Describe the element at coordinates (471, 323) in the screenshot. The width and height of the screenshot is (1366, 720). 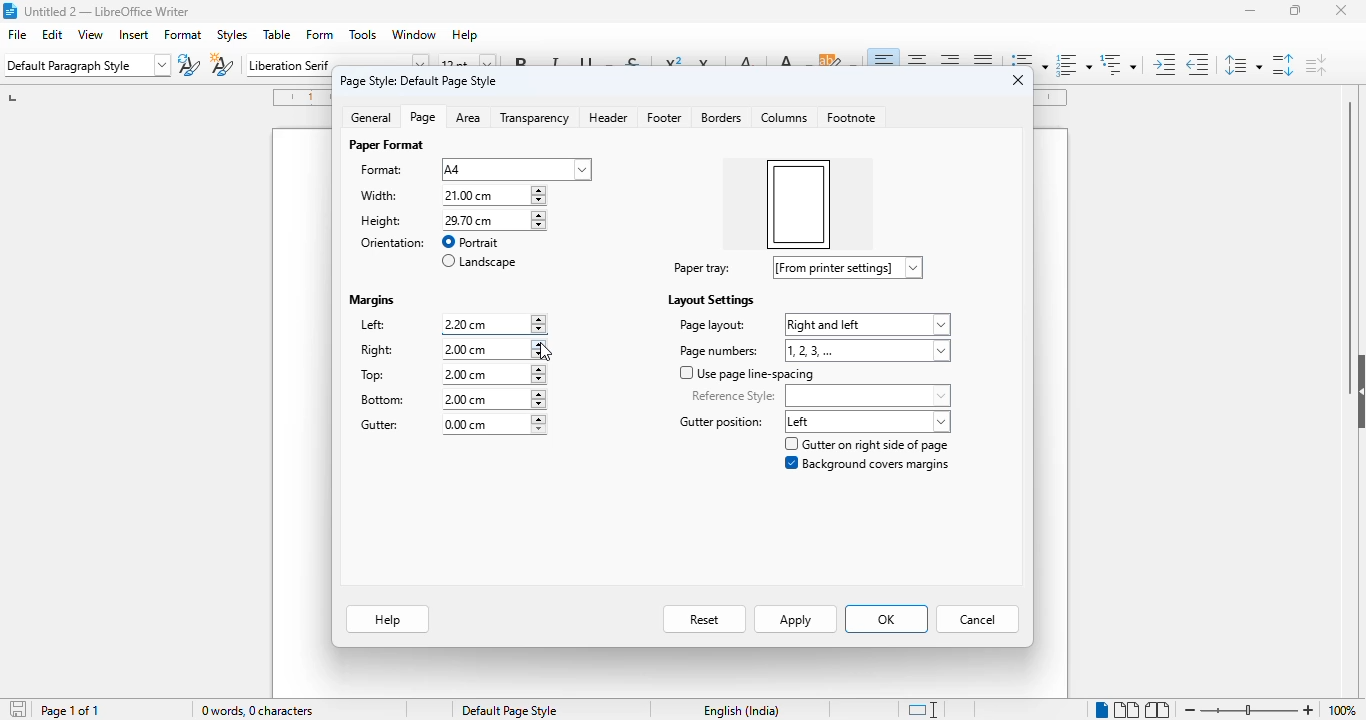
I see `left margin input box` at that location.